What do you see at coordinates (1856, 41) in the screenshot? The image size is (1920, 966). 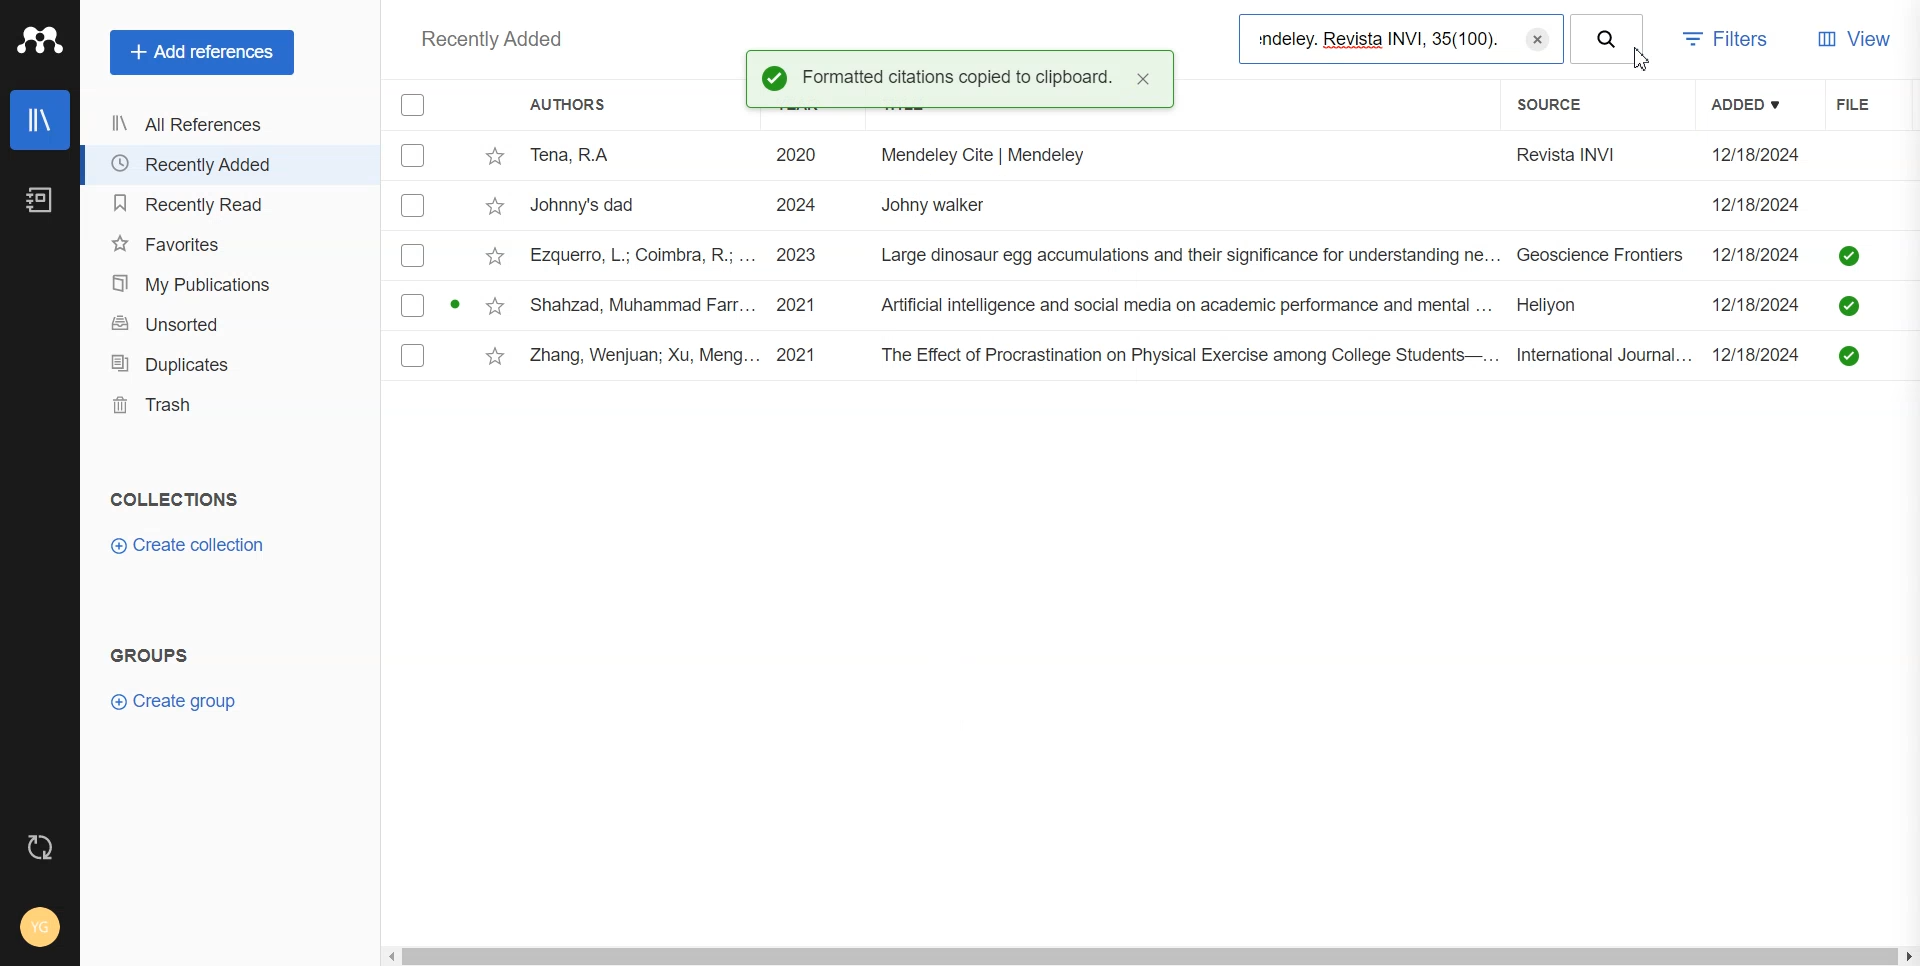 I see `View` at bounding box center [1856, 41].